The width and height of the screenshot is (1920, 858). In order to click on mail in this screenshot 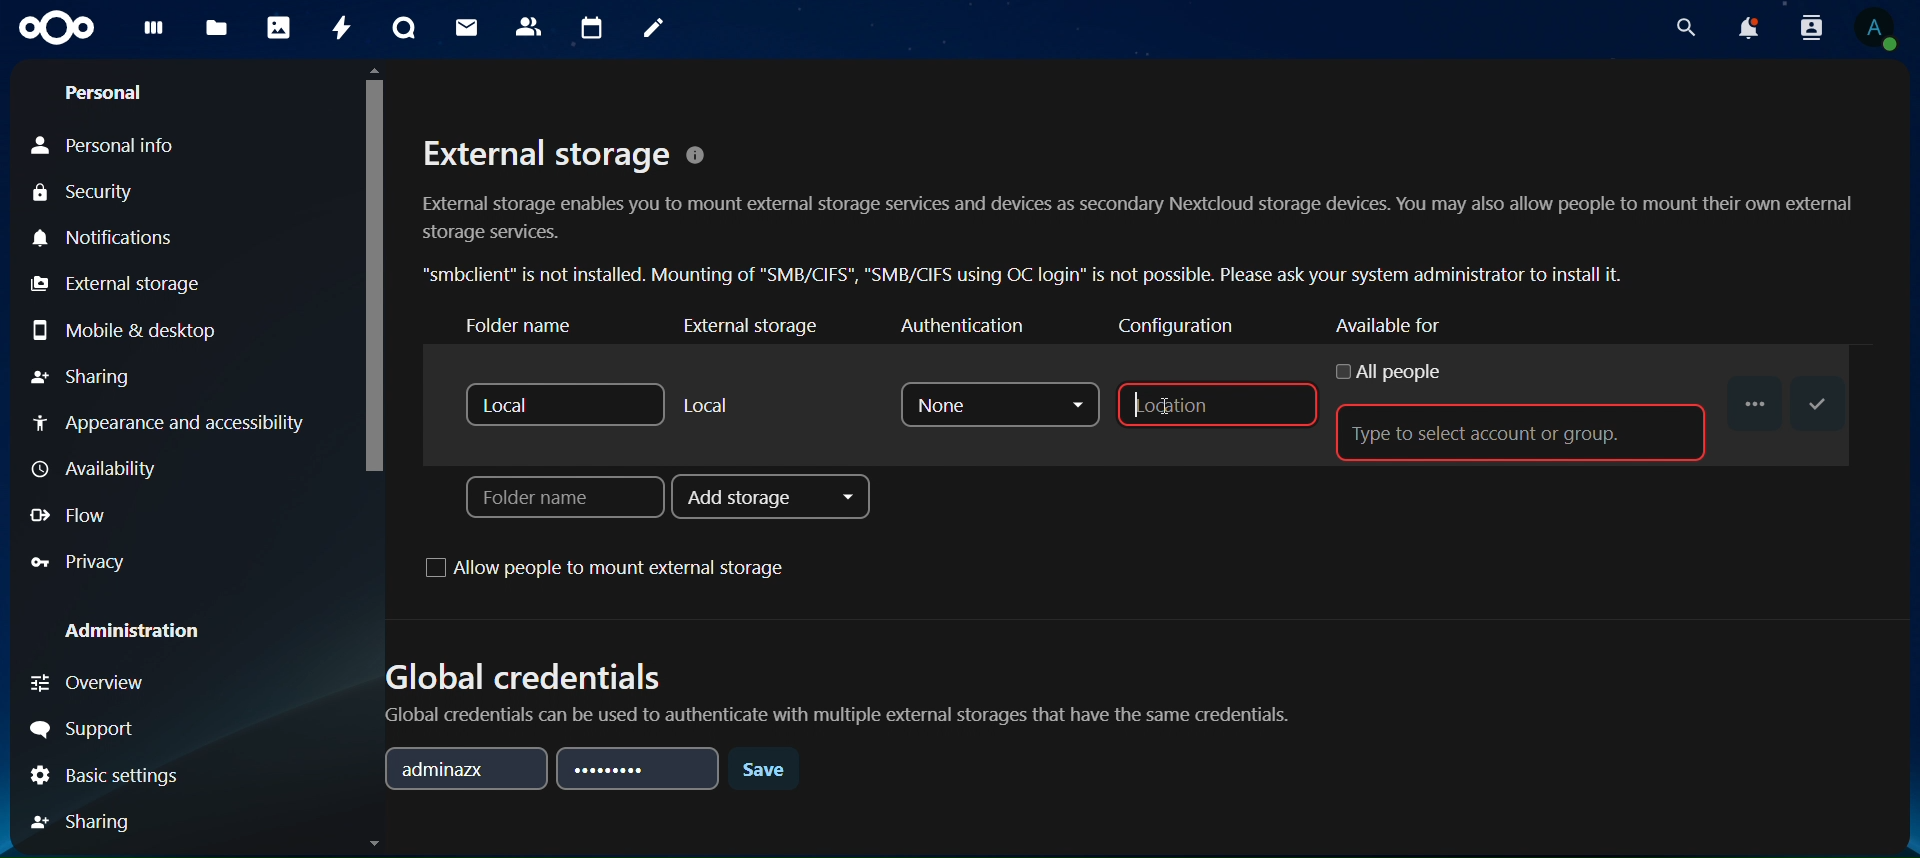, I will do `click(467, 29)`.